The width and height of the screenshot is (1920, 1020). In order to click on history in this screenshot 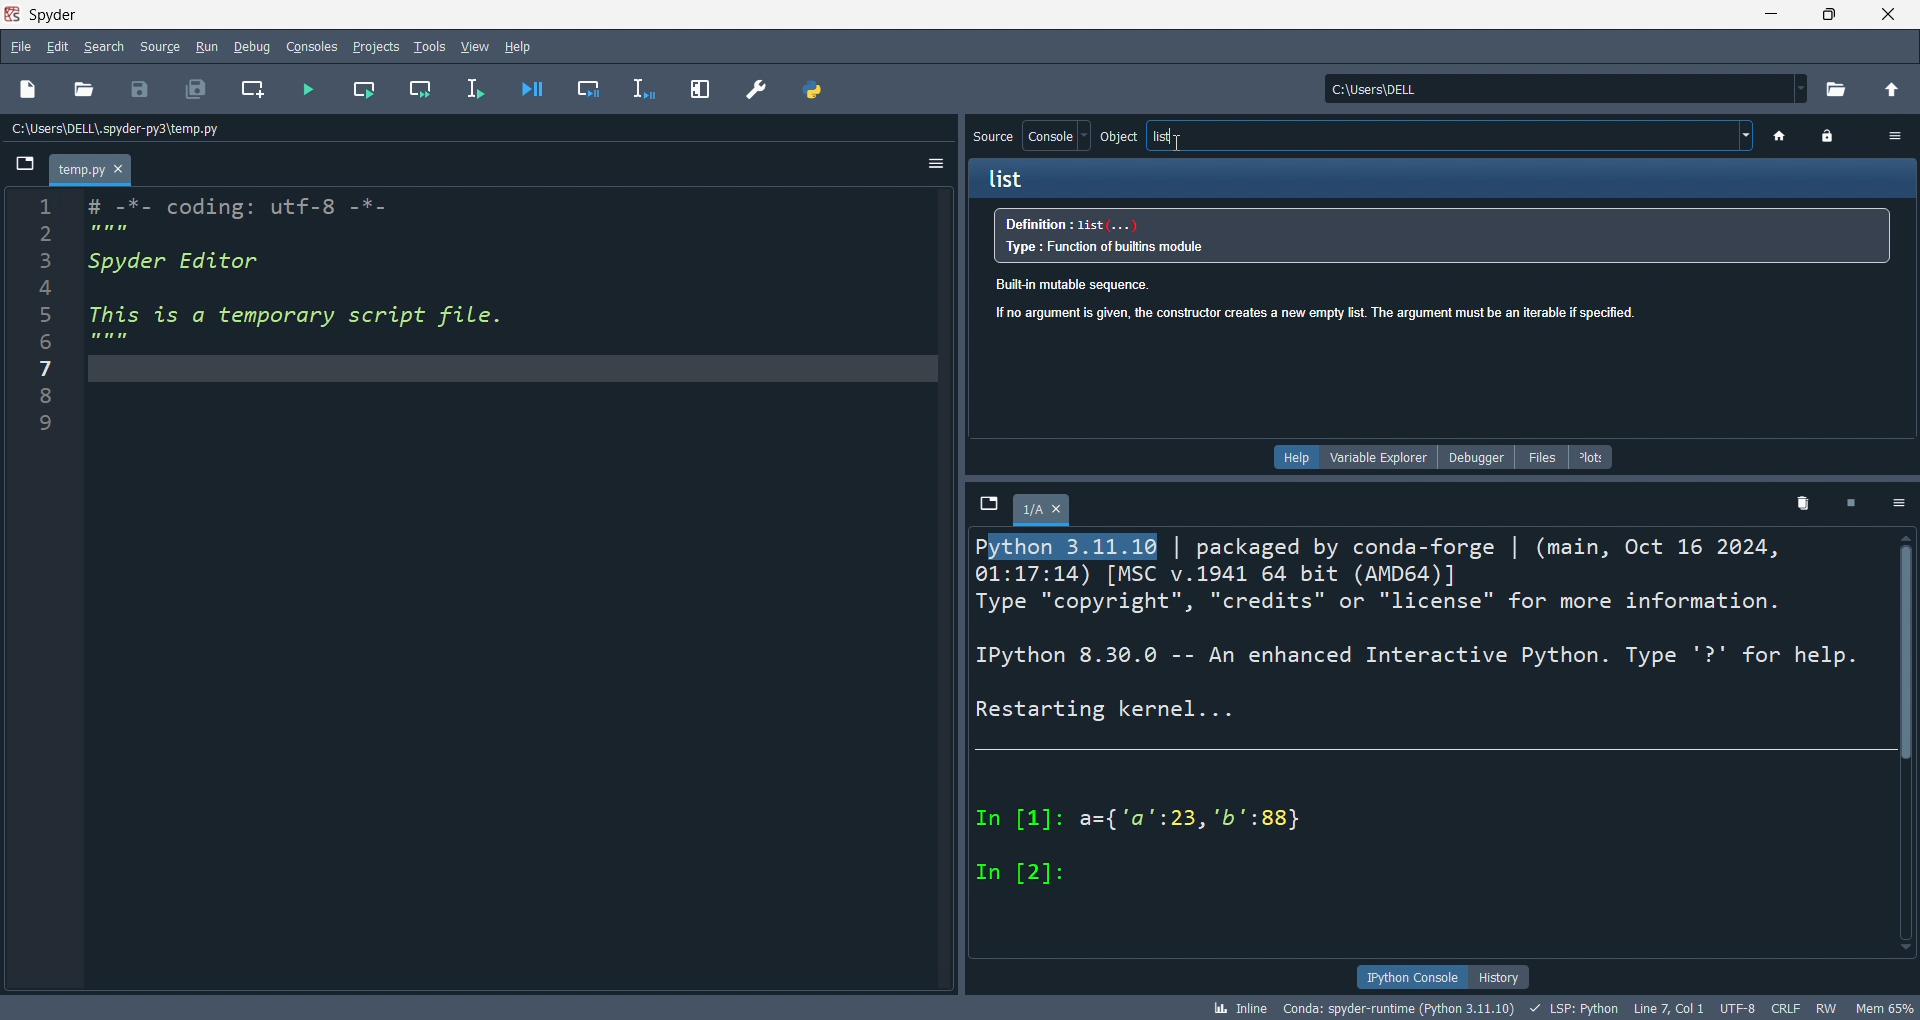, I will do `click(1498, 976)`.